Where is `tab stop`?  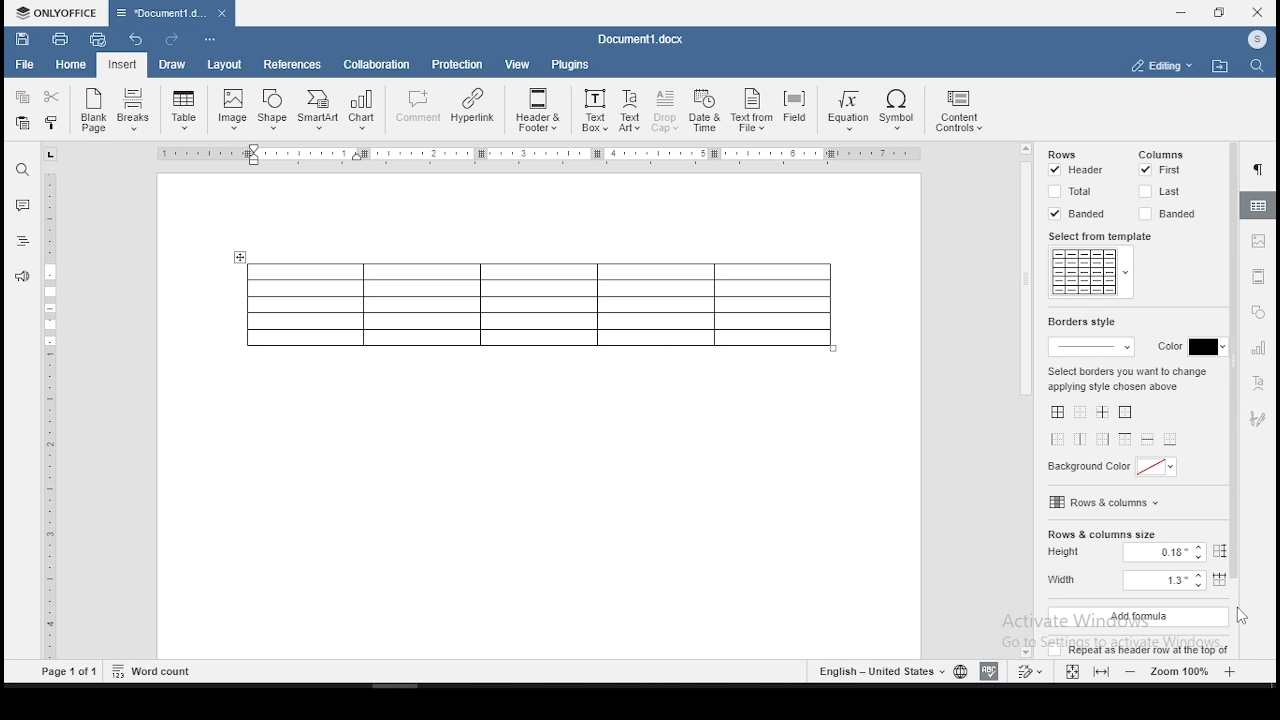
tab stop is located at coordinates (51, 154).